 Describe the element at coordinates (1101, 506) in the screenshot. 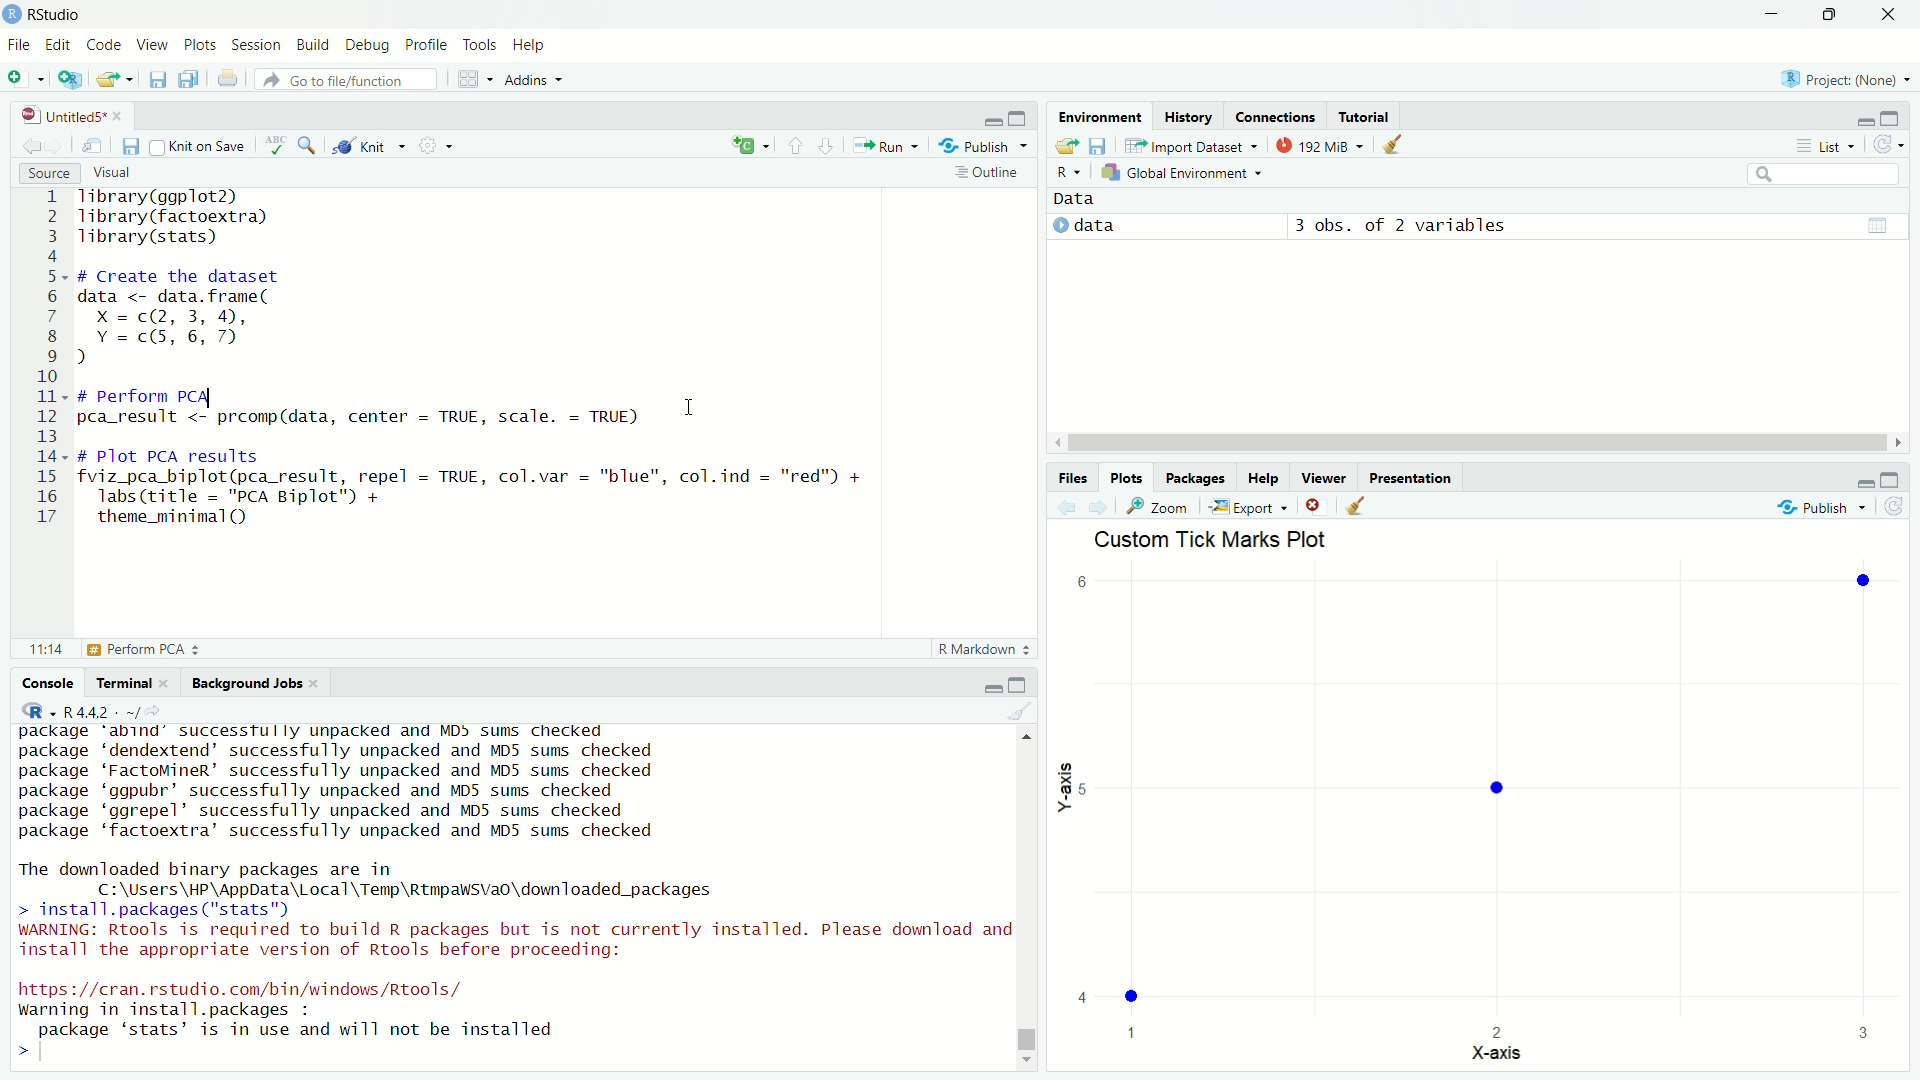

I see `go forward` at that location.